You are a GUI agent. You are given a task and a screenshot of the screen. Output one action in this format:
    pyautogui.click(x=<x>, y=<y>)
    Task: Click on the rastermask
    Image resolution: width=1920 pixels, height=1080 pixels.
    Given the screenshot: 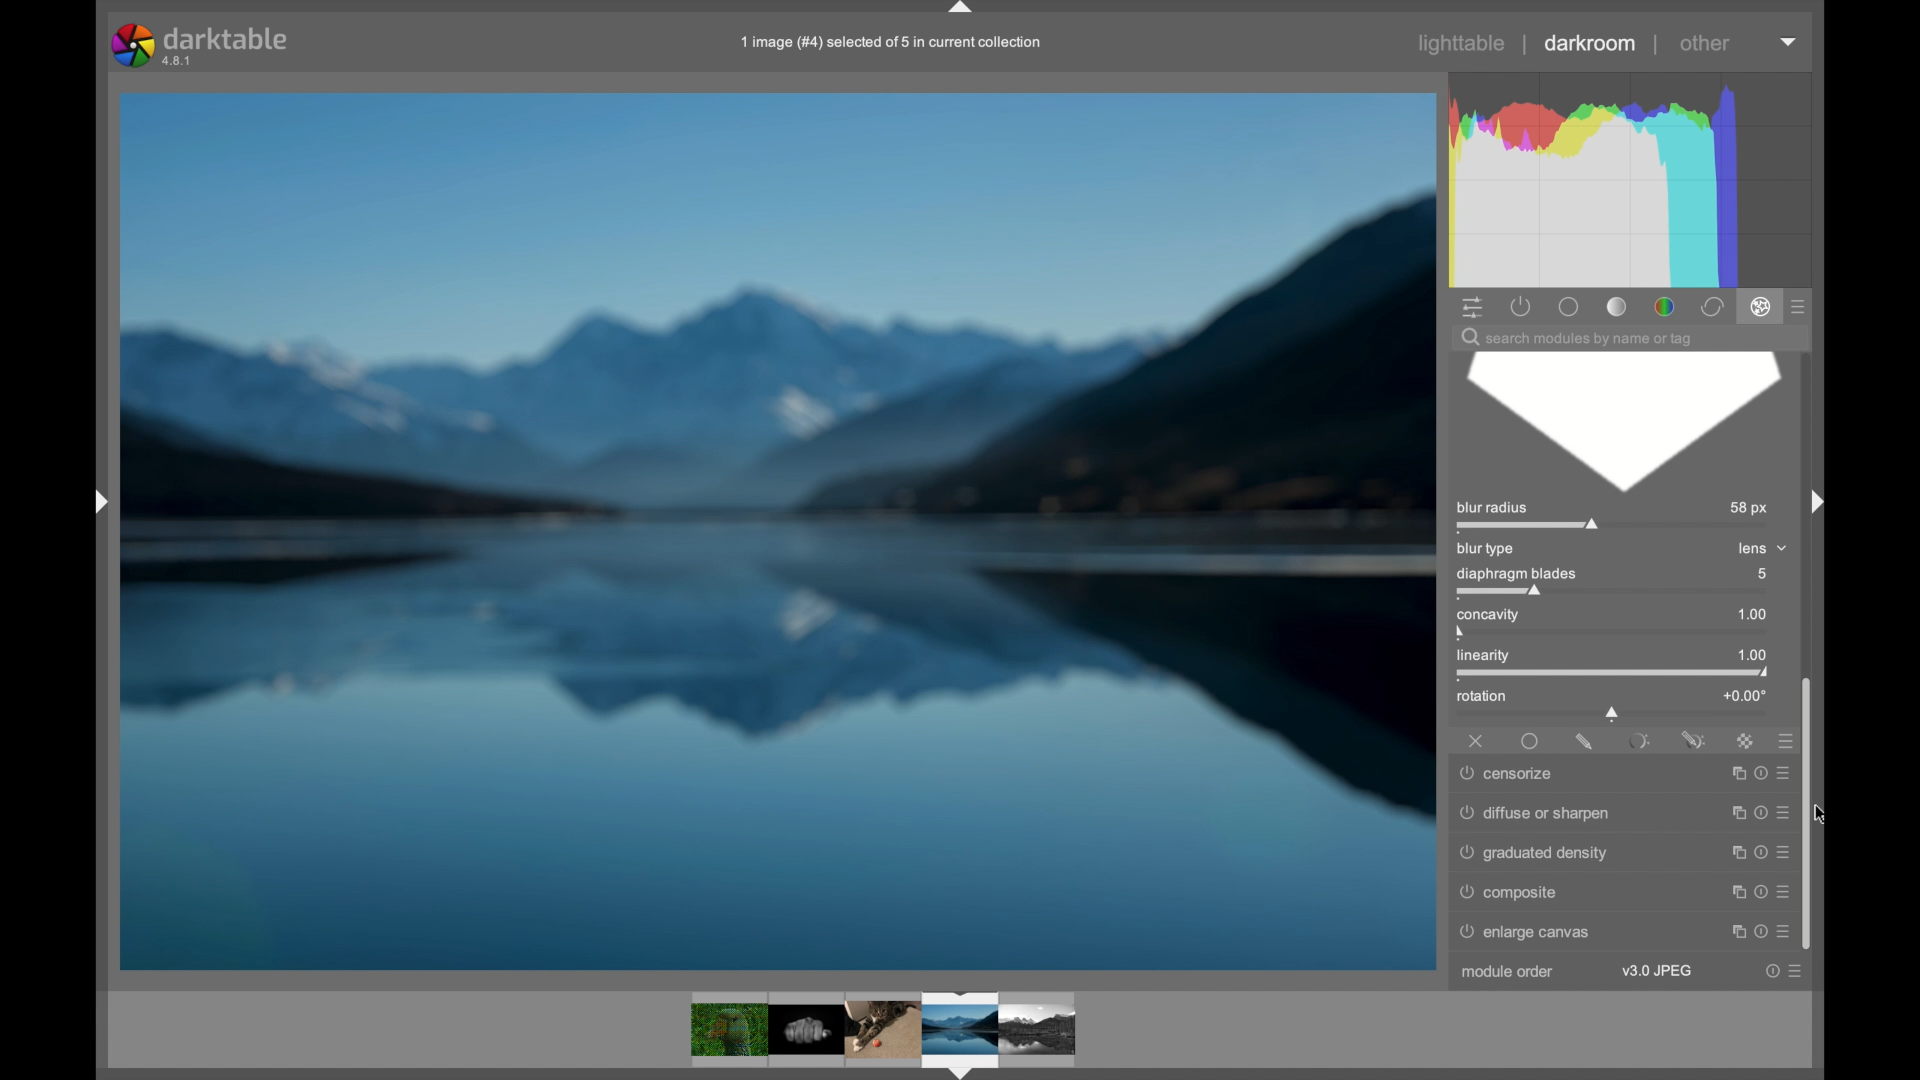 What is the action you would take?
    pyautogui.click(x=1744, y=740)
    